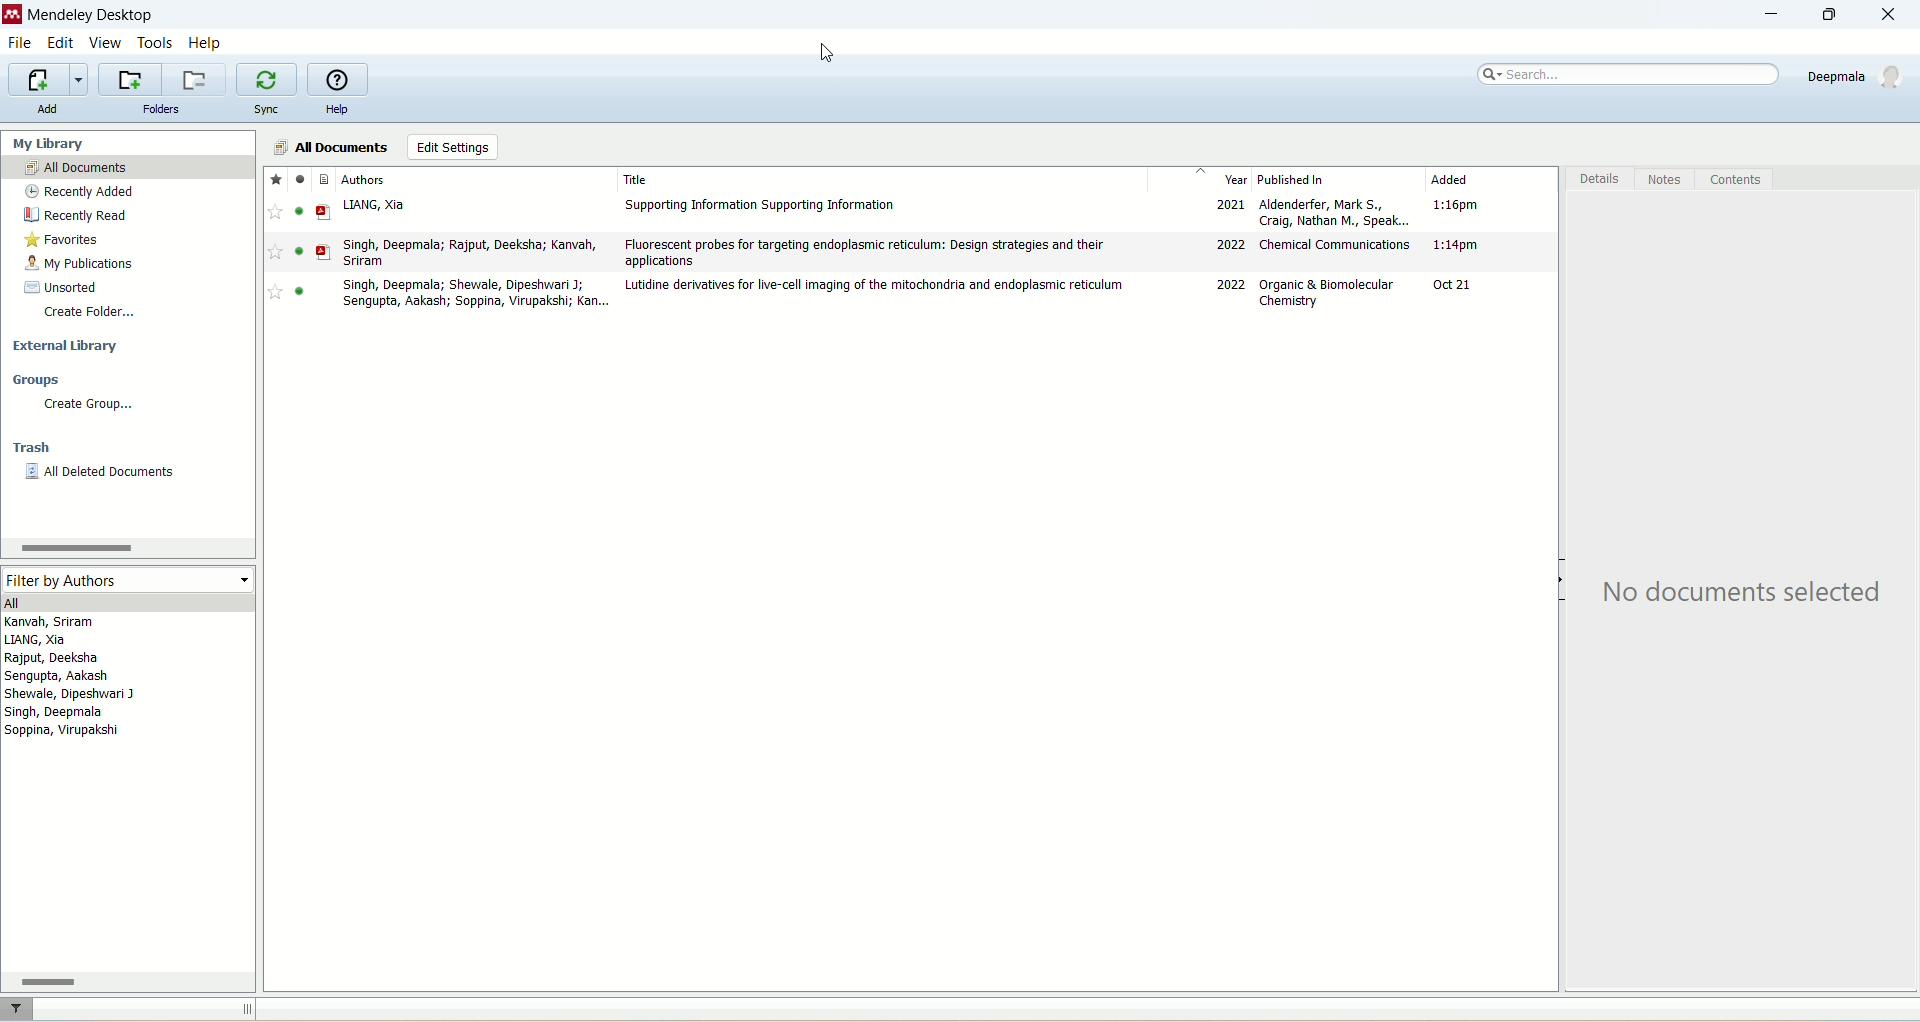  Describe the element at coordinates (1828, 14) in the screenshot. I see `maximize` at that location.